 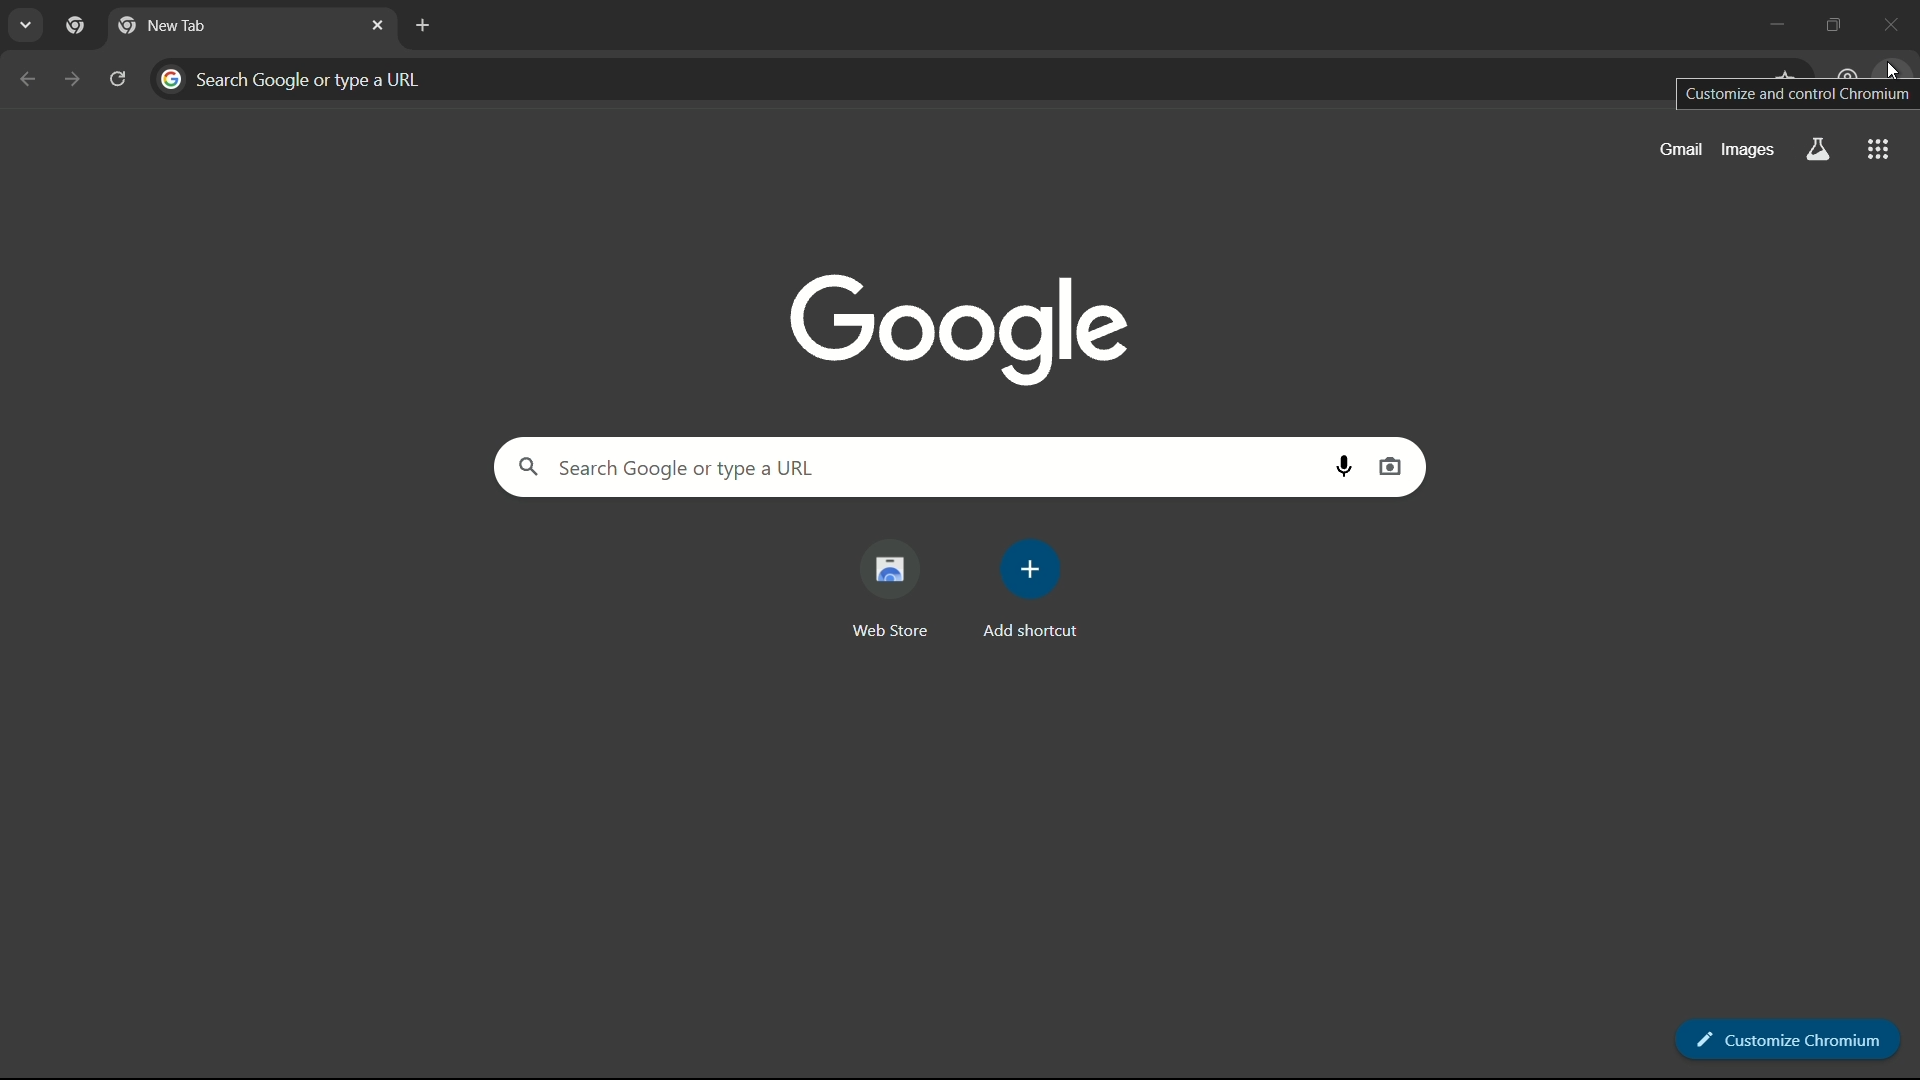 I want to click on google, so click(x=962, y=328).